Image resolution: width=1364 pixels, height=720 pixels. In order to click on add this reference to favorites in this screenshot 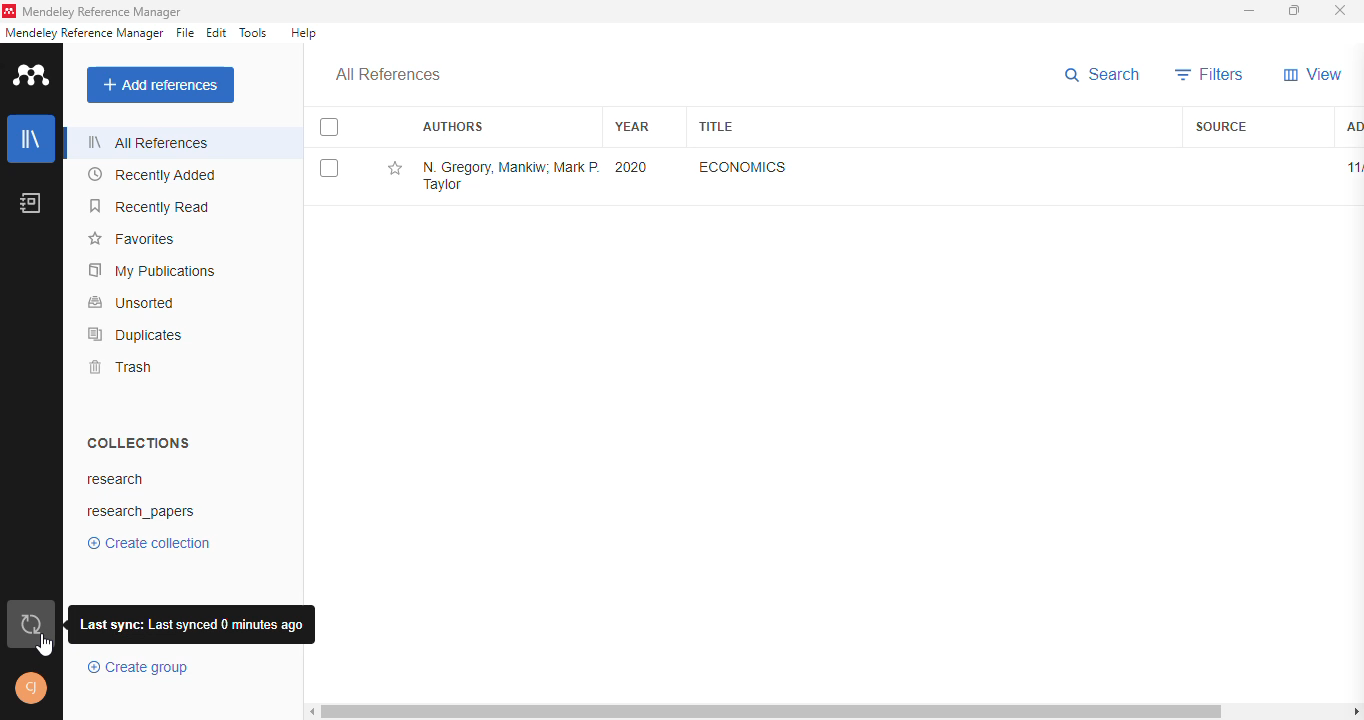, I will do `click(397, 169)`.